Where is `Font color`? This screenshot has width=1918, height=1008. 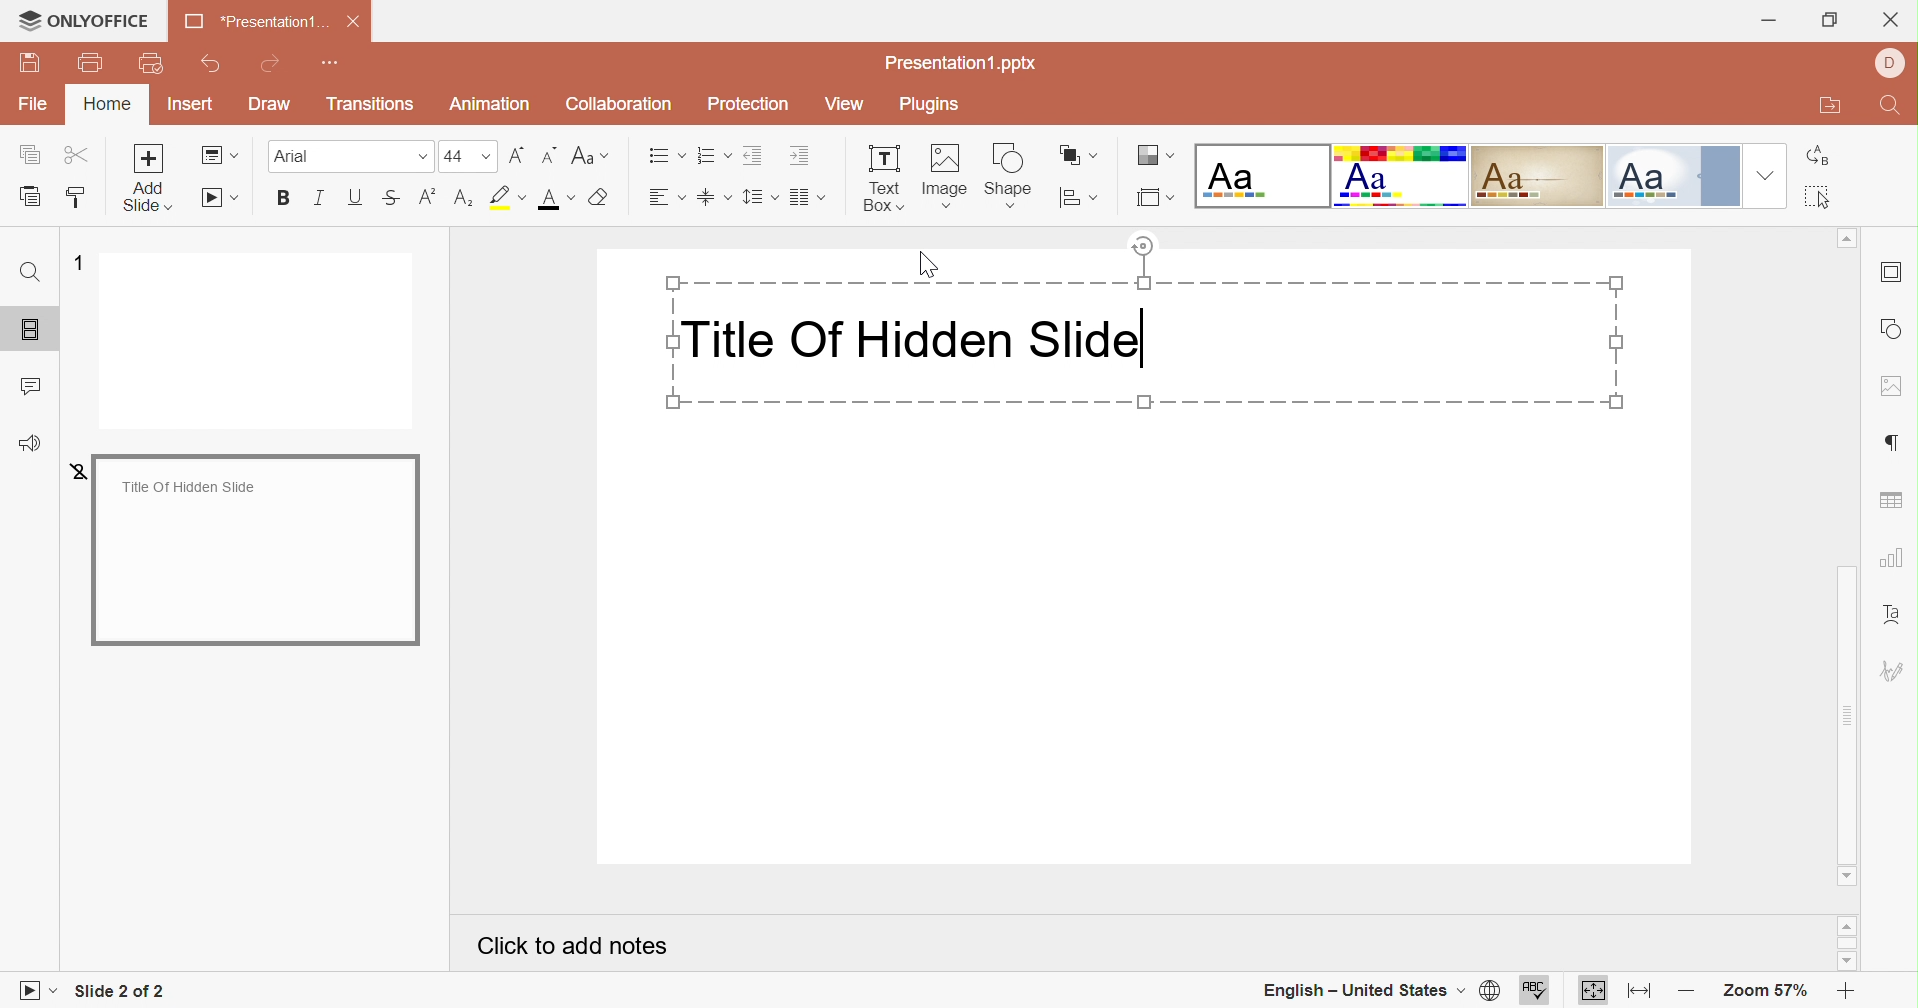 Font color is located at coordinates (555, 201).